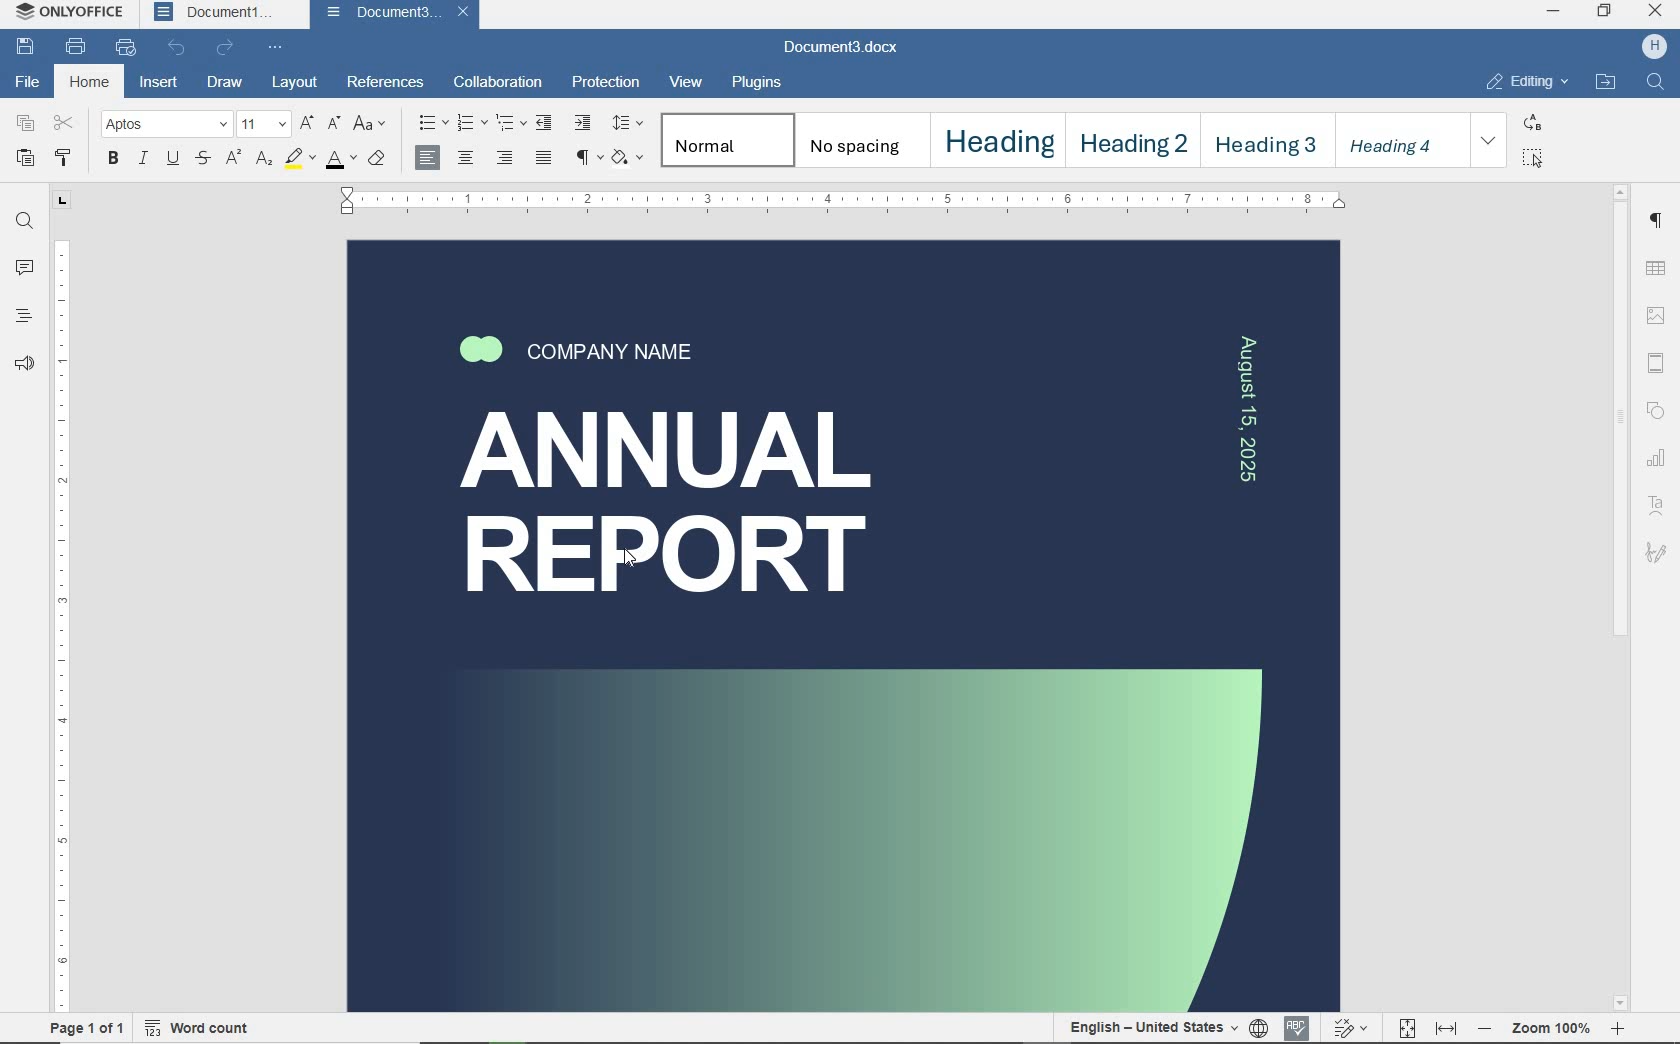 The width and height of the screenshot is (1680, 1044). I want to click on no spacing, so click(858, 140).